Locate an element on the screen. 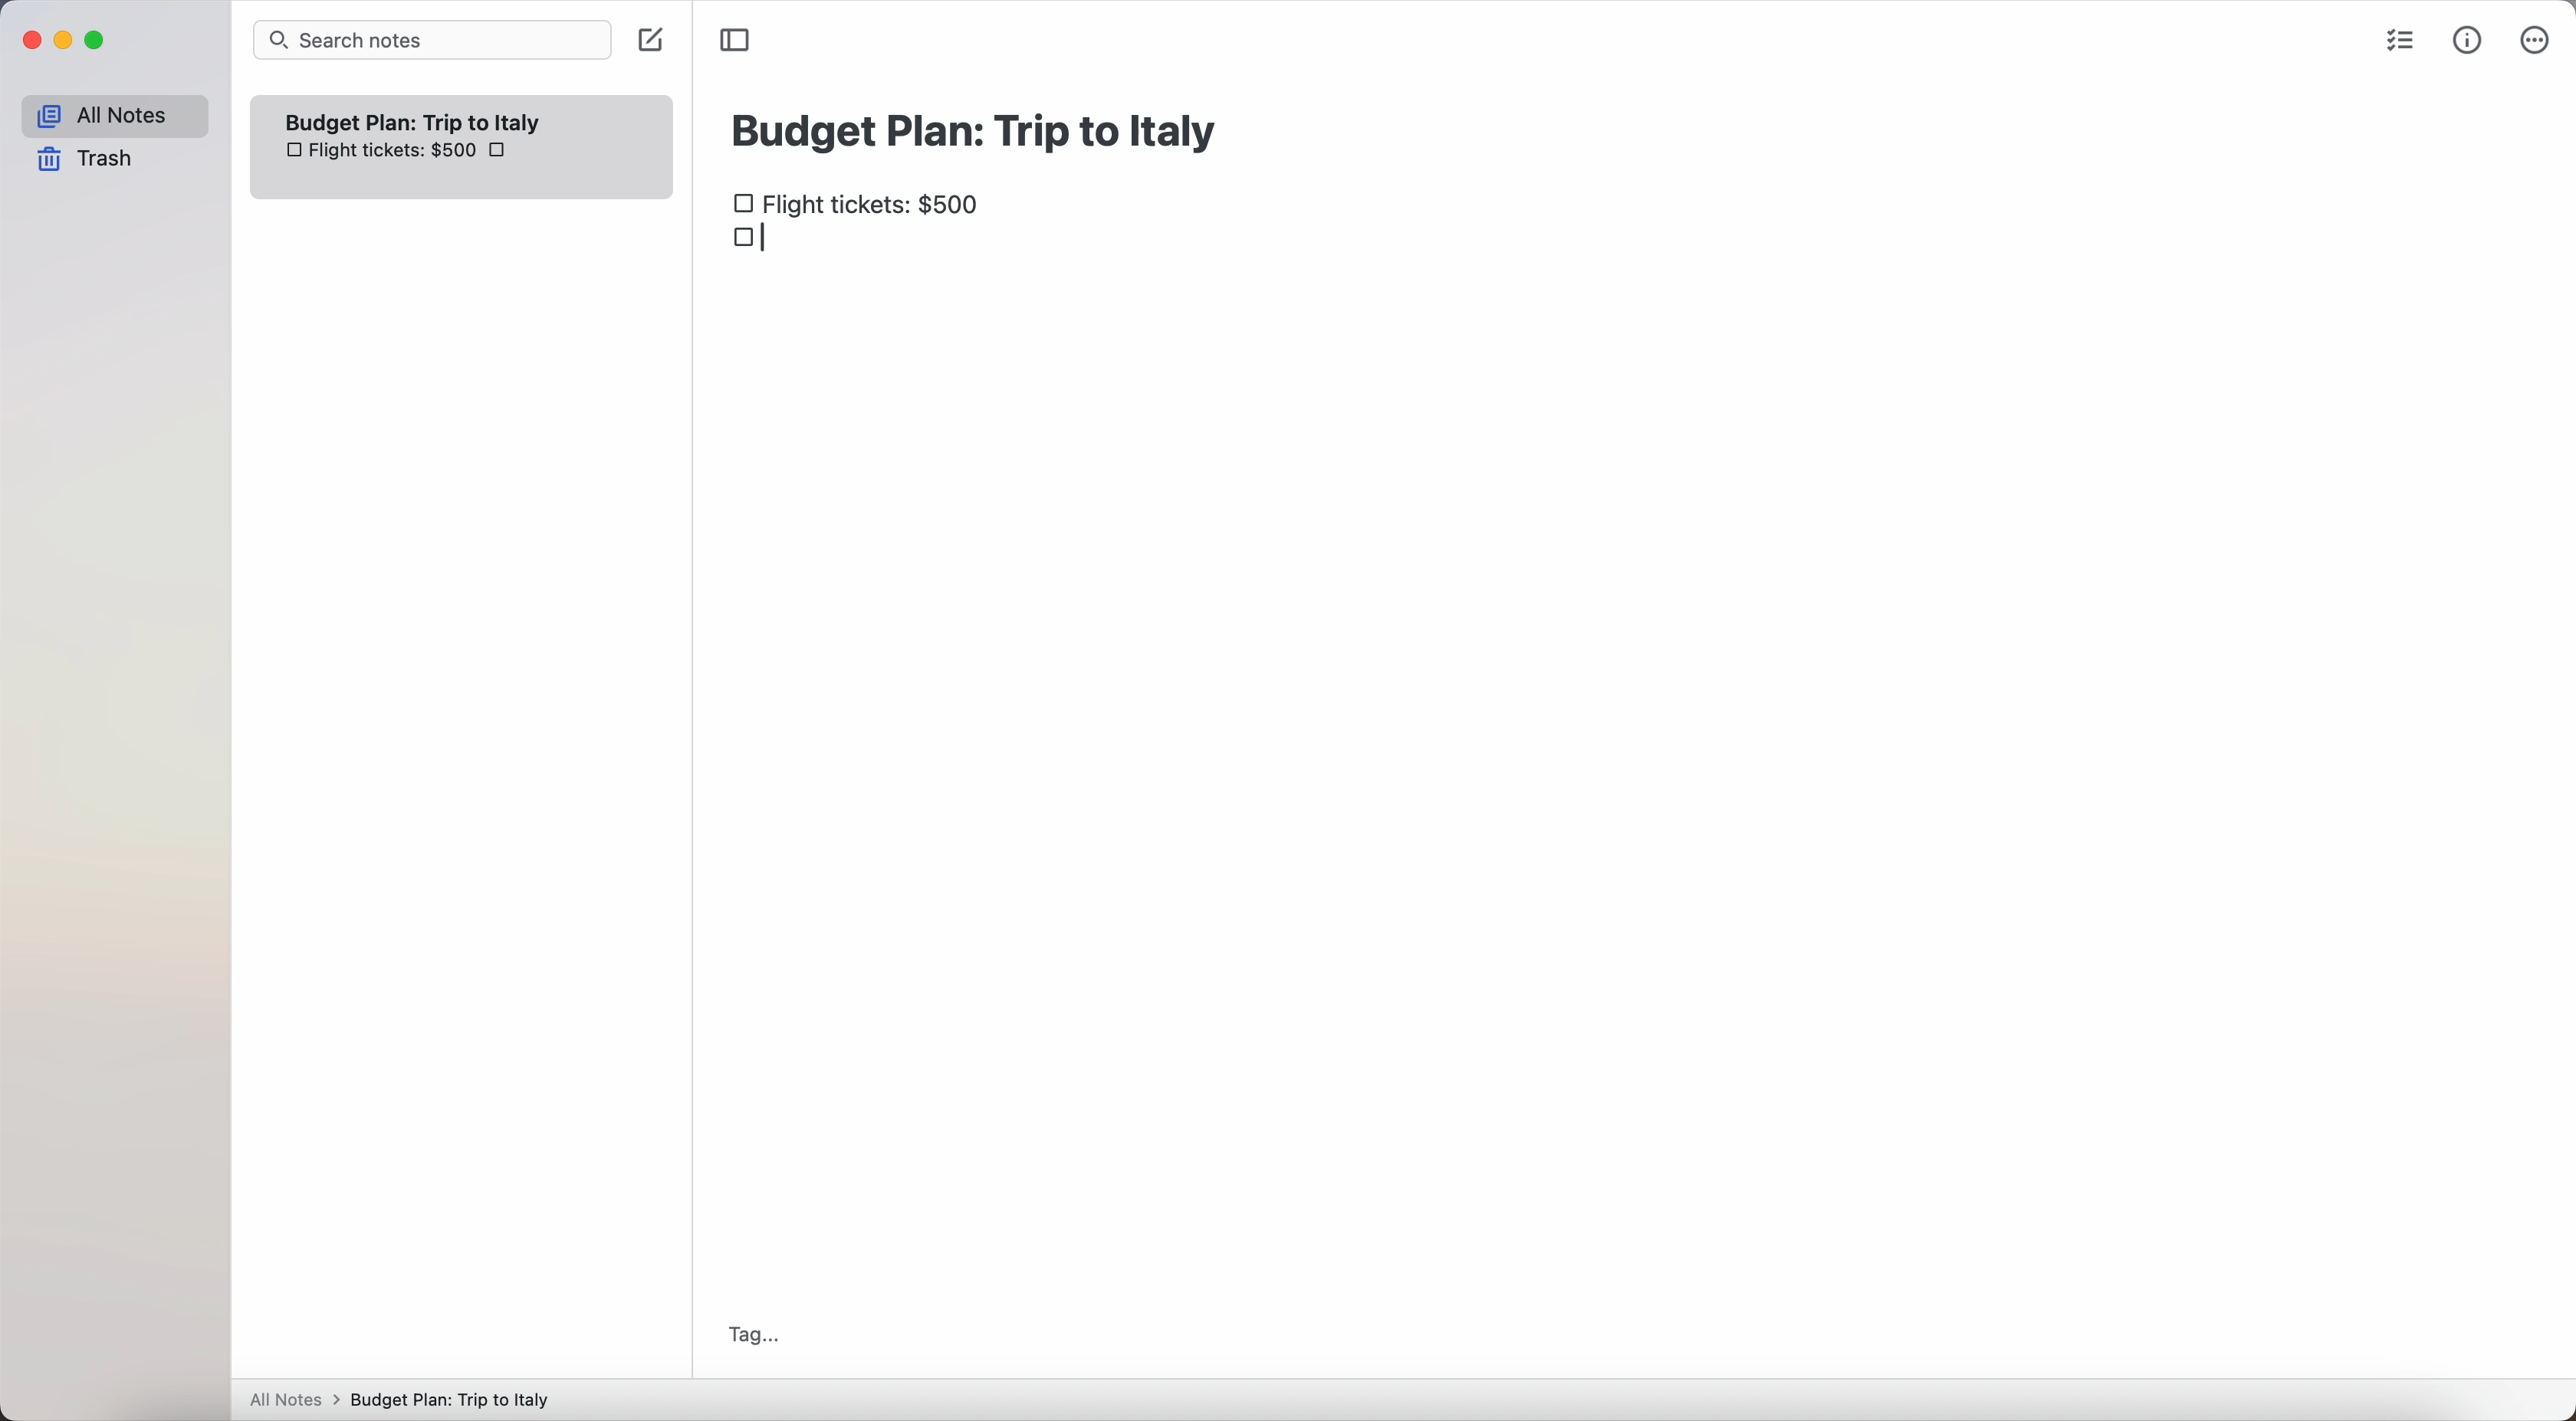  search bar is located at coordinates (432, 40).